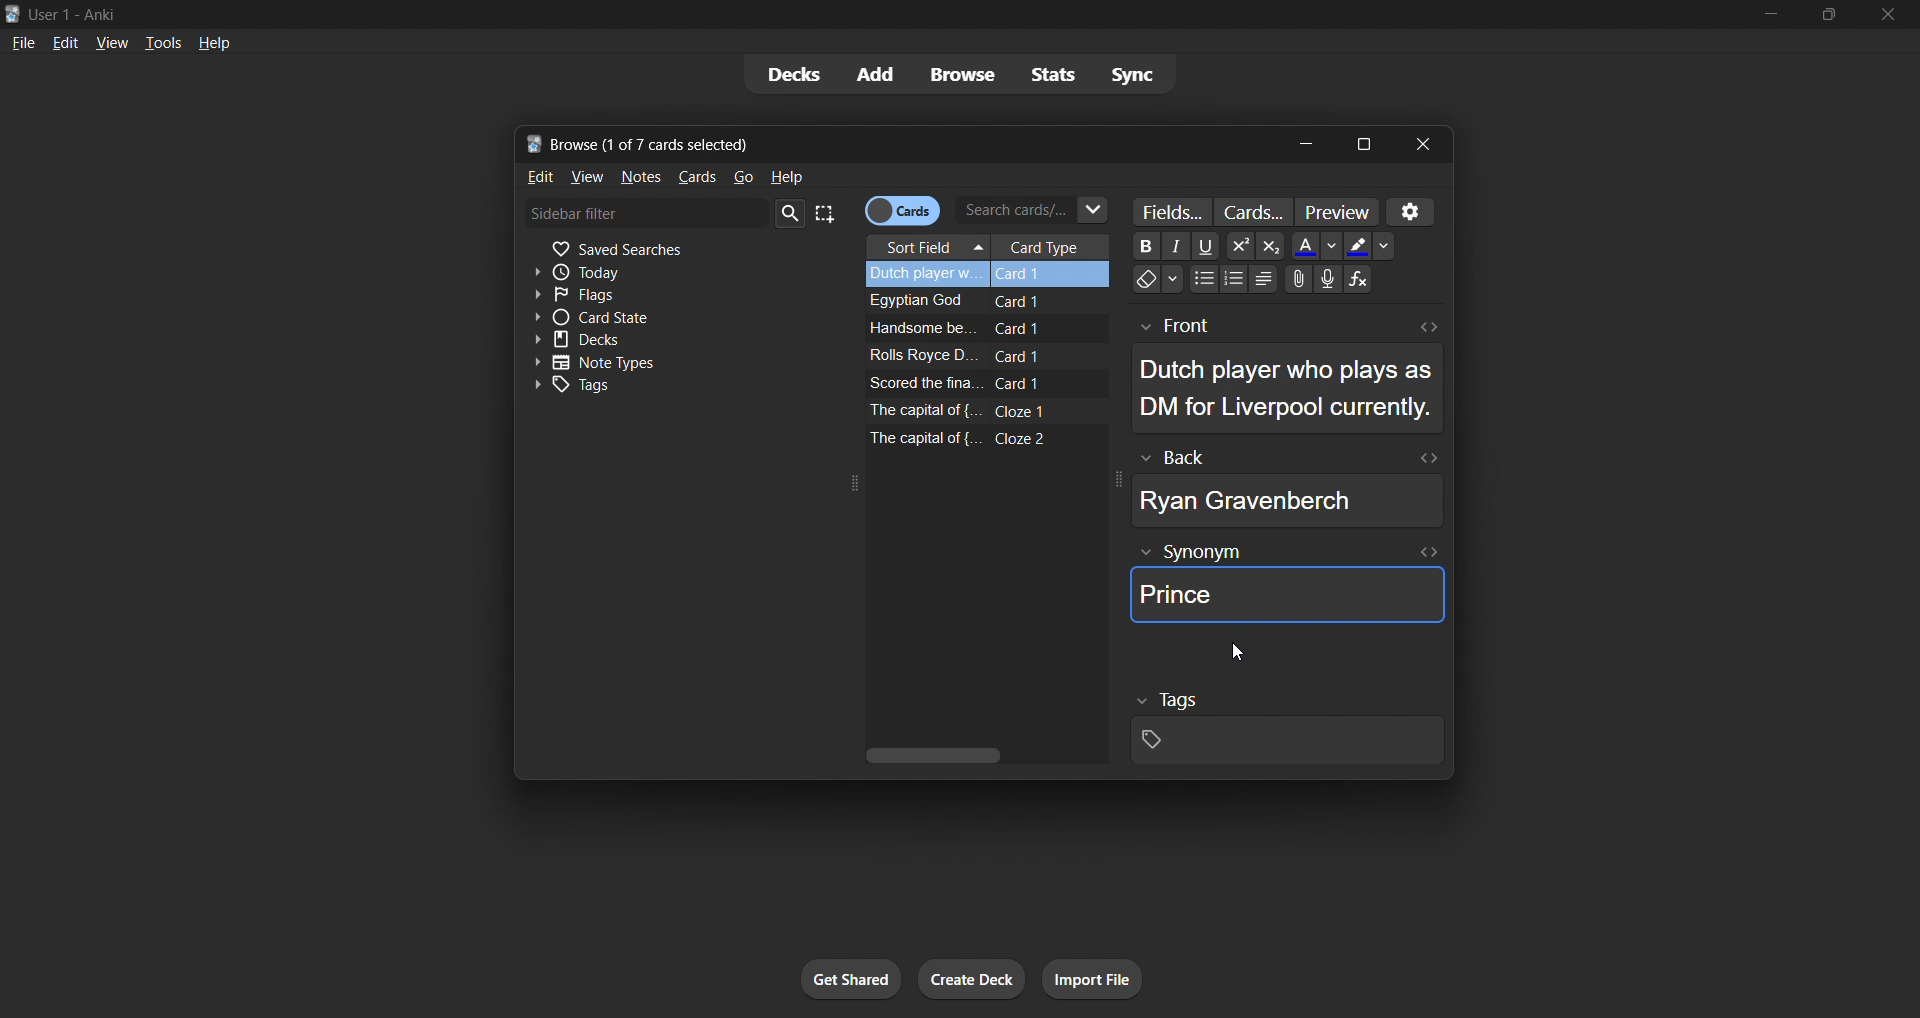 The width and height of the screenshot is (1920, 1018). What do you see at coordinates (64, 42) in the screenshot?
I see `edit` at bounding box center [64, 42].